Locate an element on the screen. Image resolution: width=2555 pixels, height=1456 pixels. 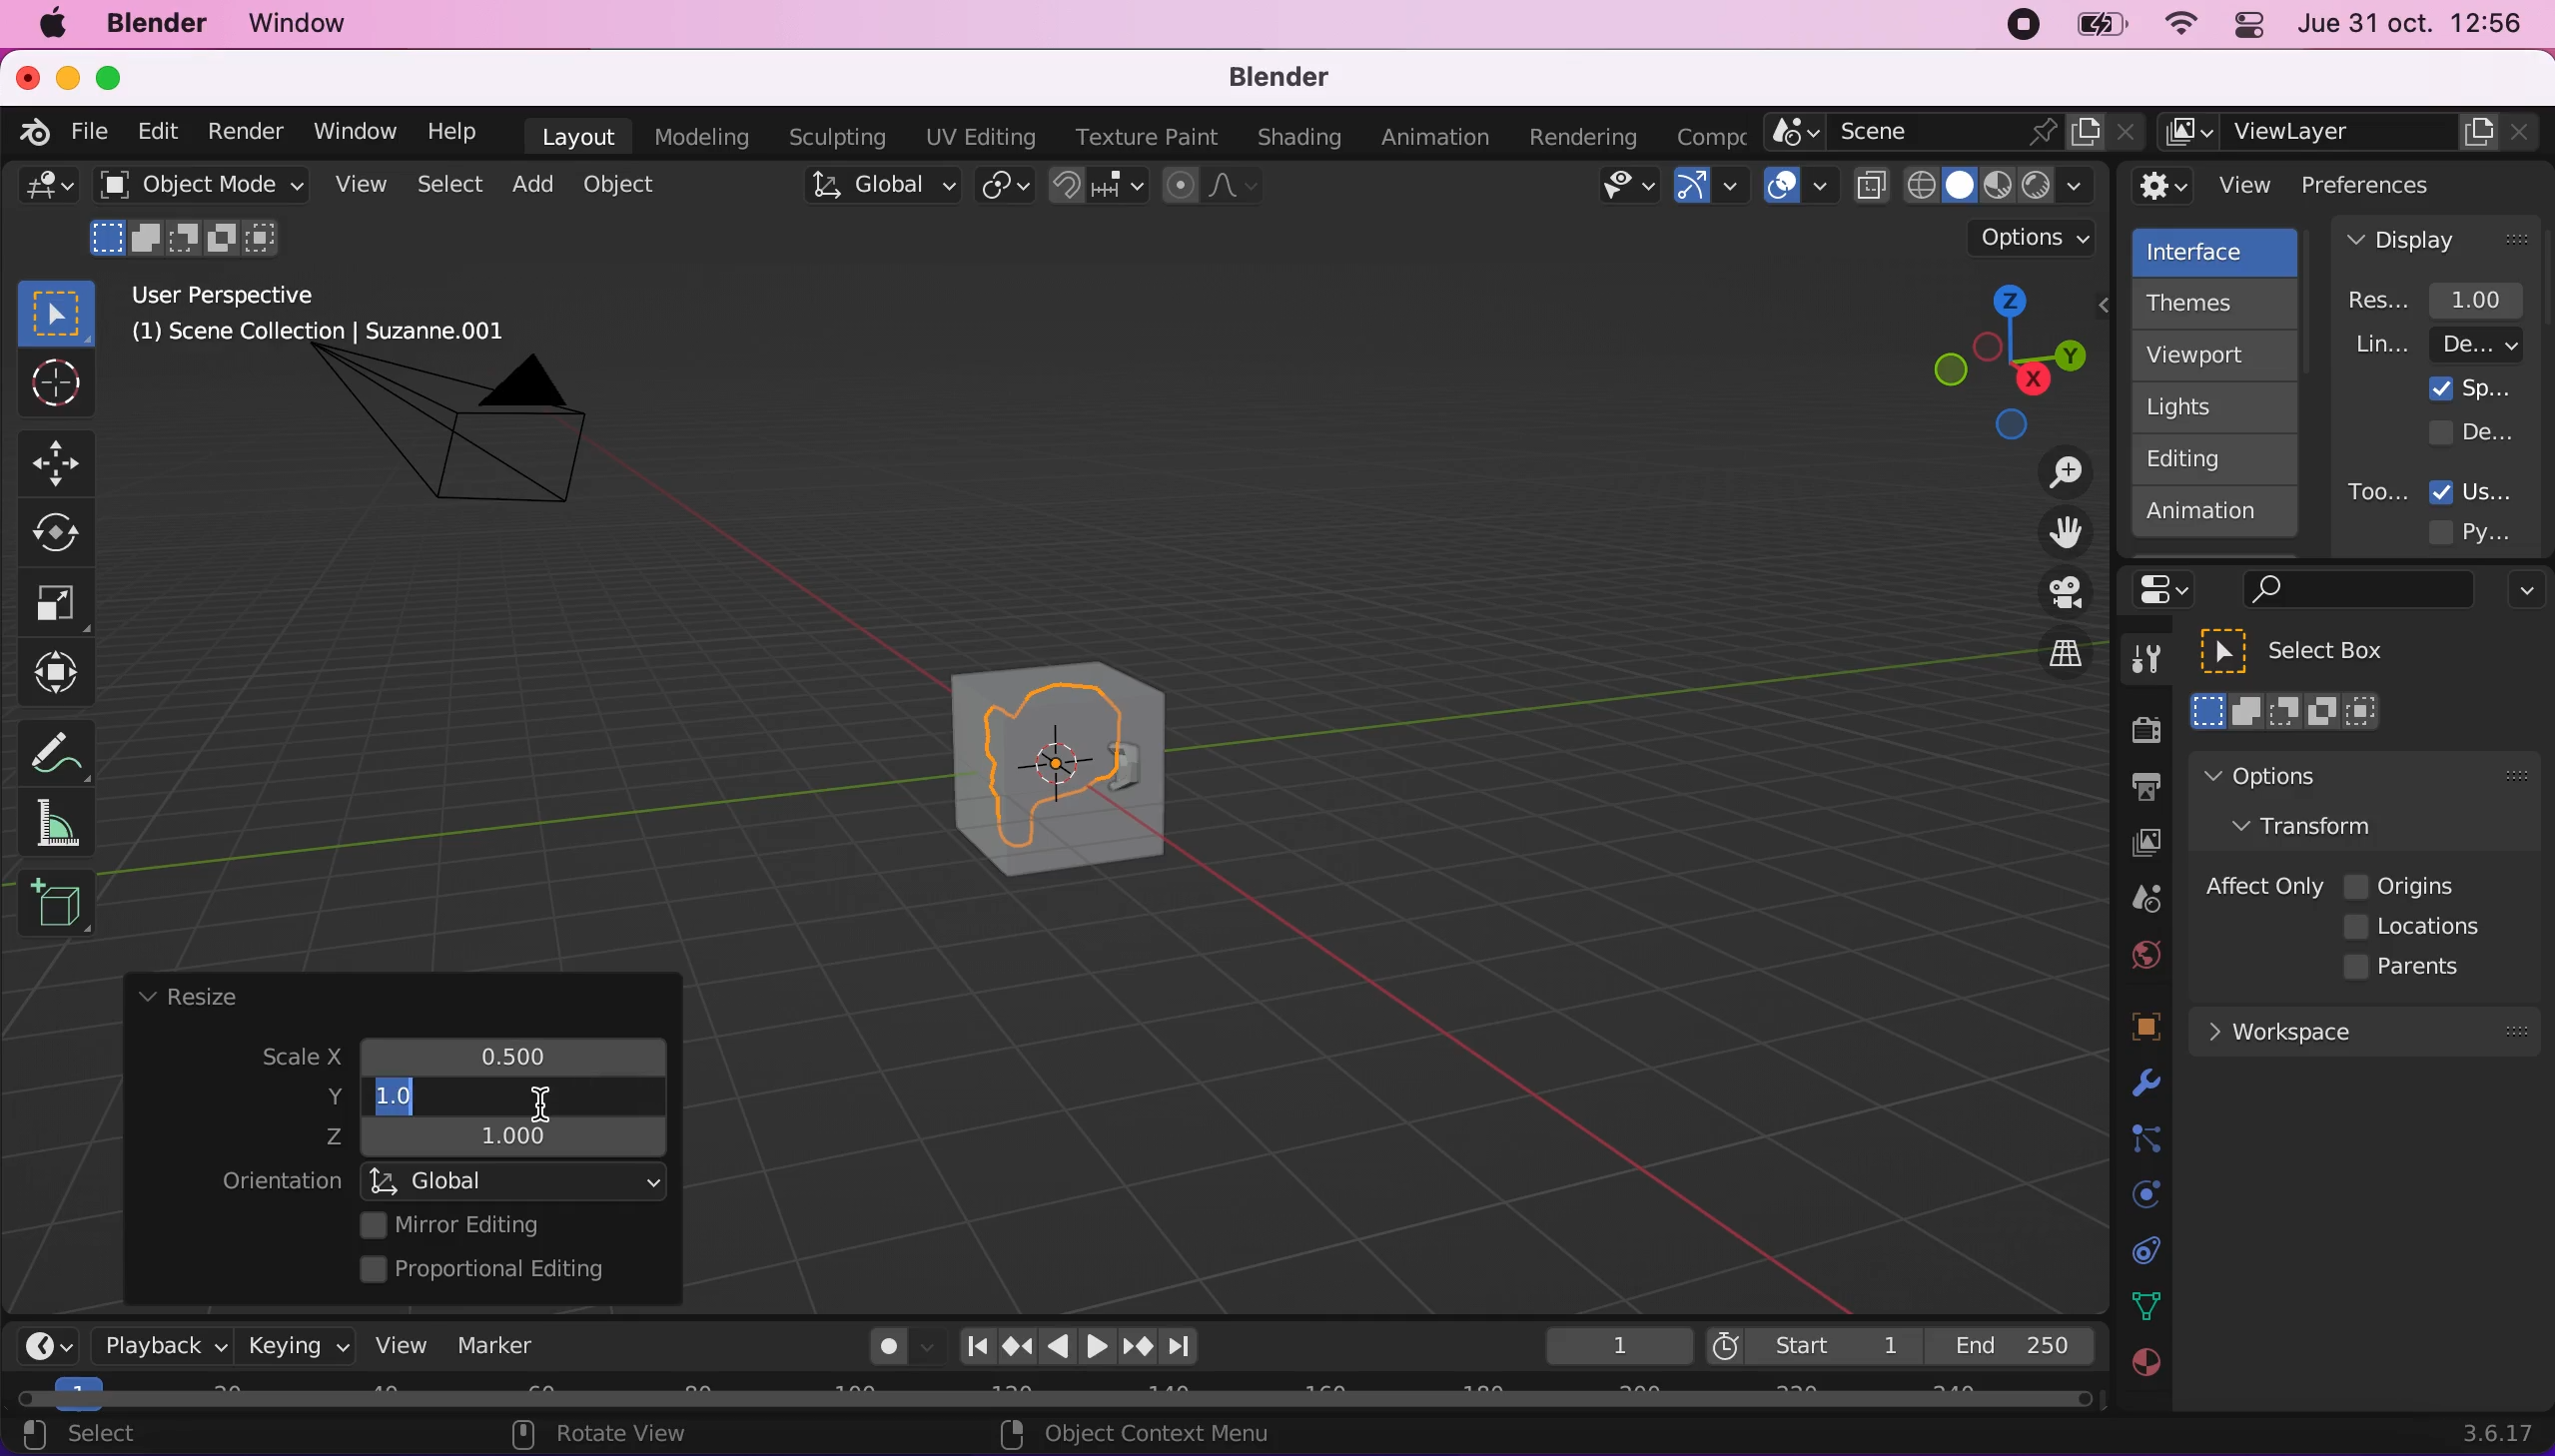
cursor is located at coordinates (537, 1108).